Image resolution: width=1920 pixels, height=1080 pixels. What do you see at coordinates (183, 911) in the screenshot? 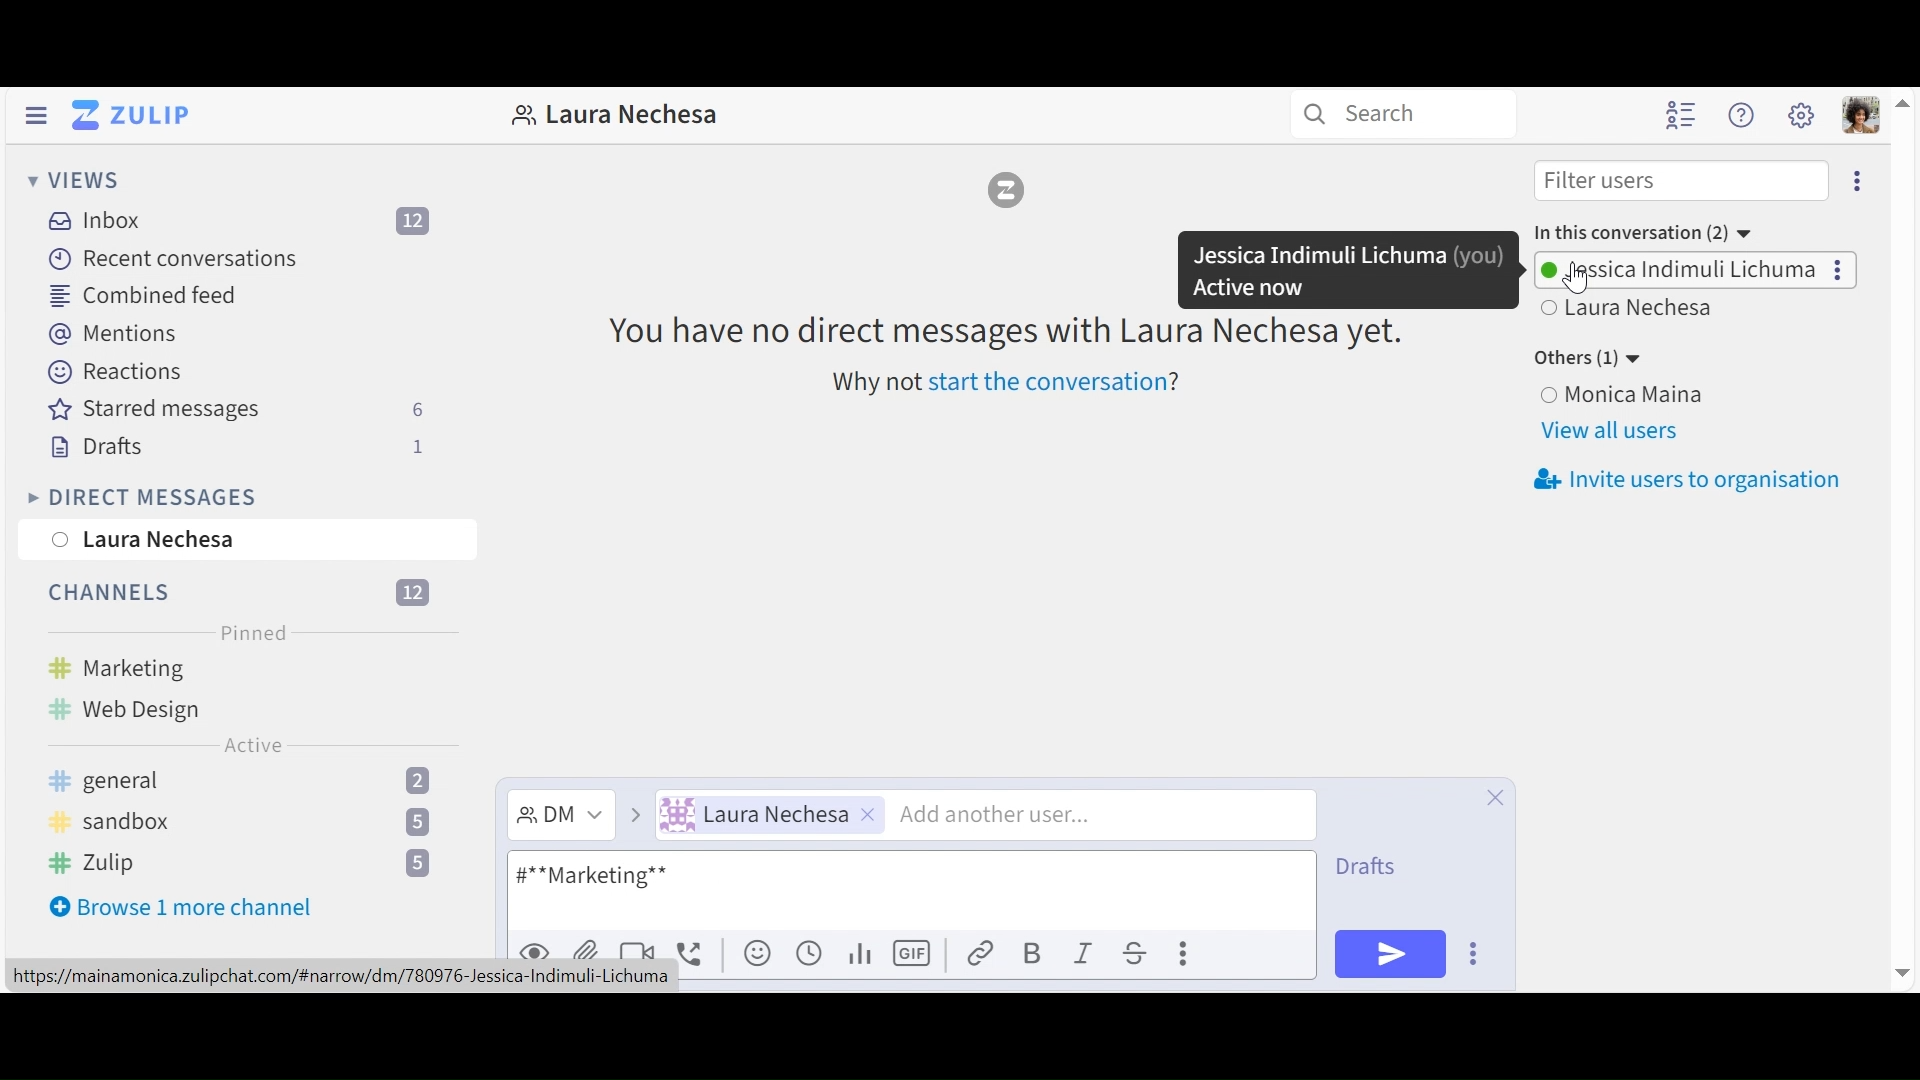
I see `Browse more channel` at bounding box center [183, 911].